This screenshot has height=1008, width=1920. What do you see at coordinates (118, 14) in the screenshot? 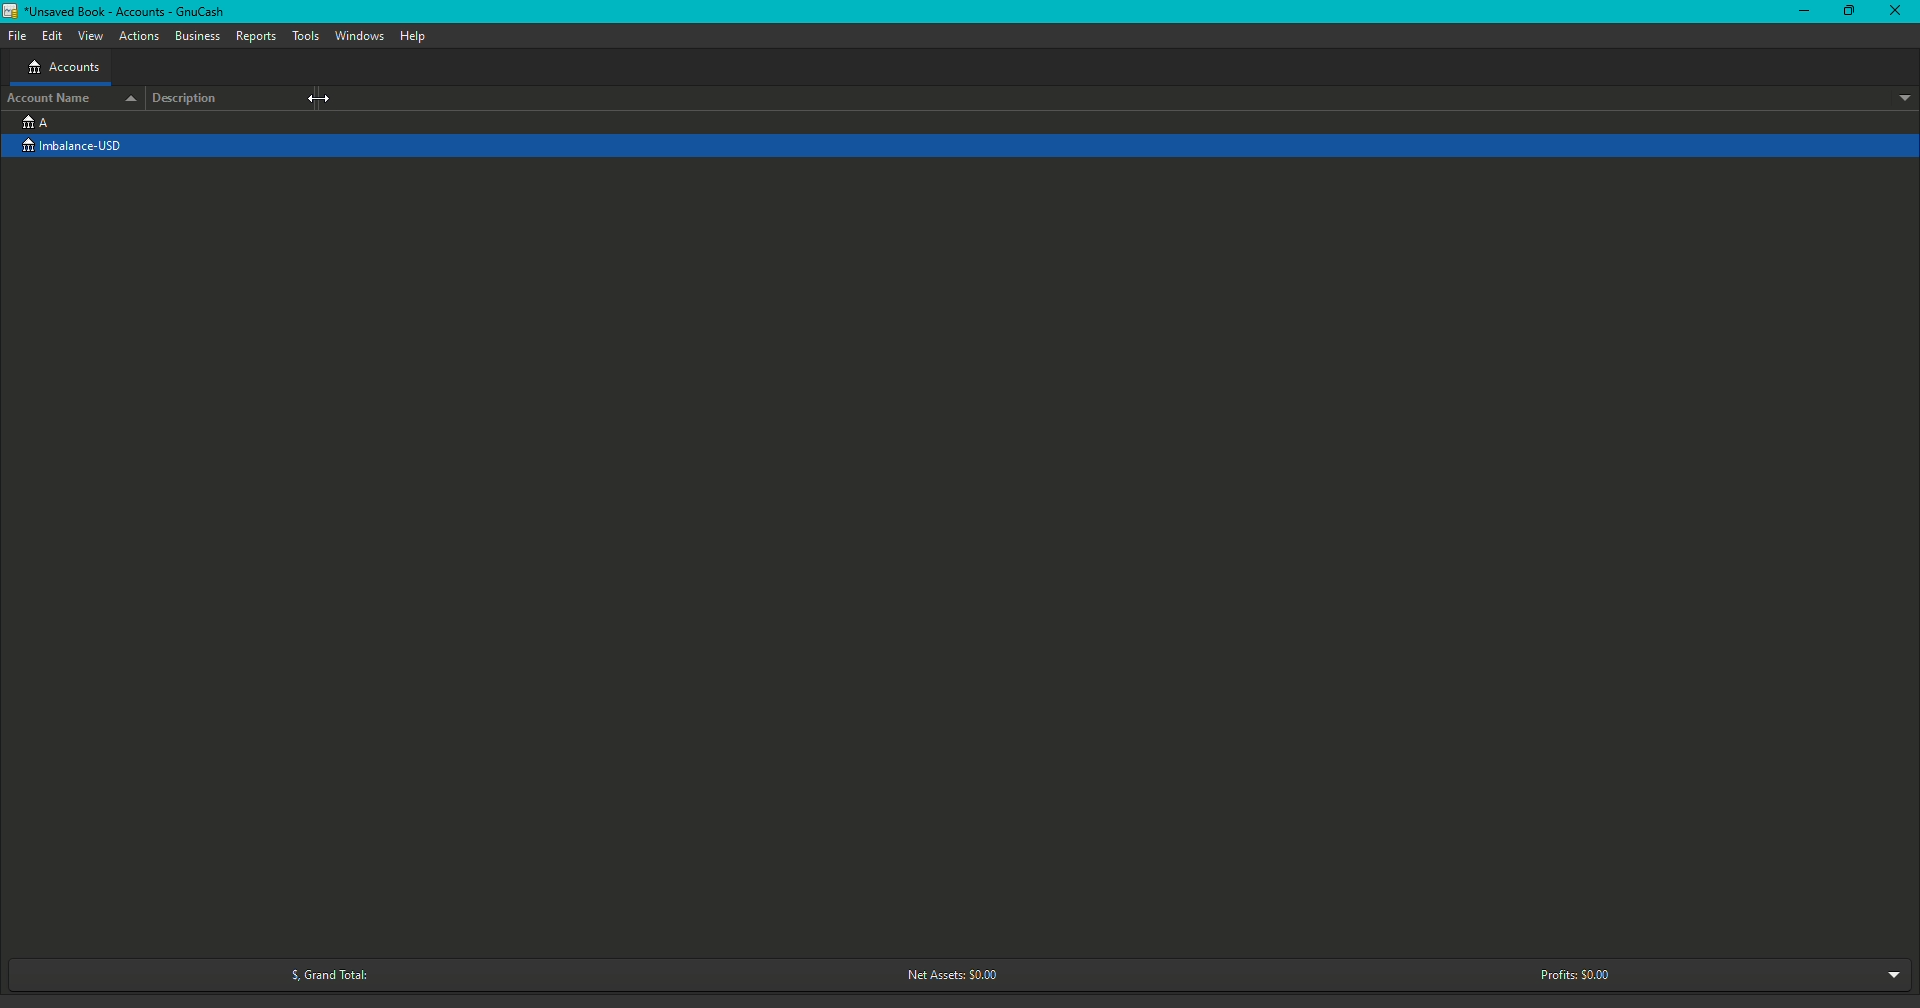
I see `GnuCash` at bounding box center [118, 14].